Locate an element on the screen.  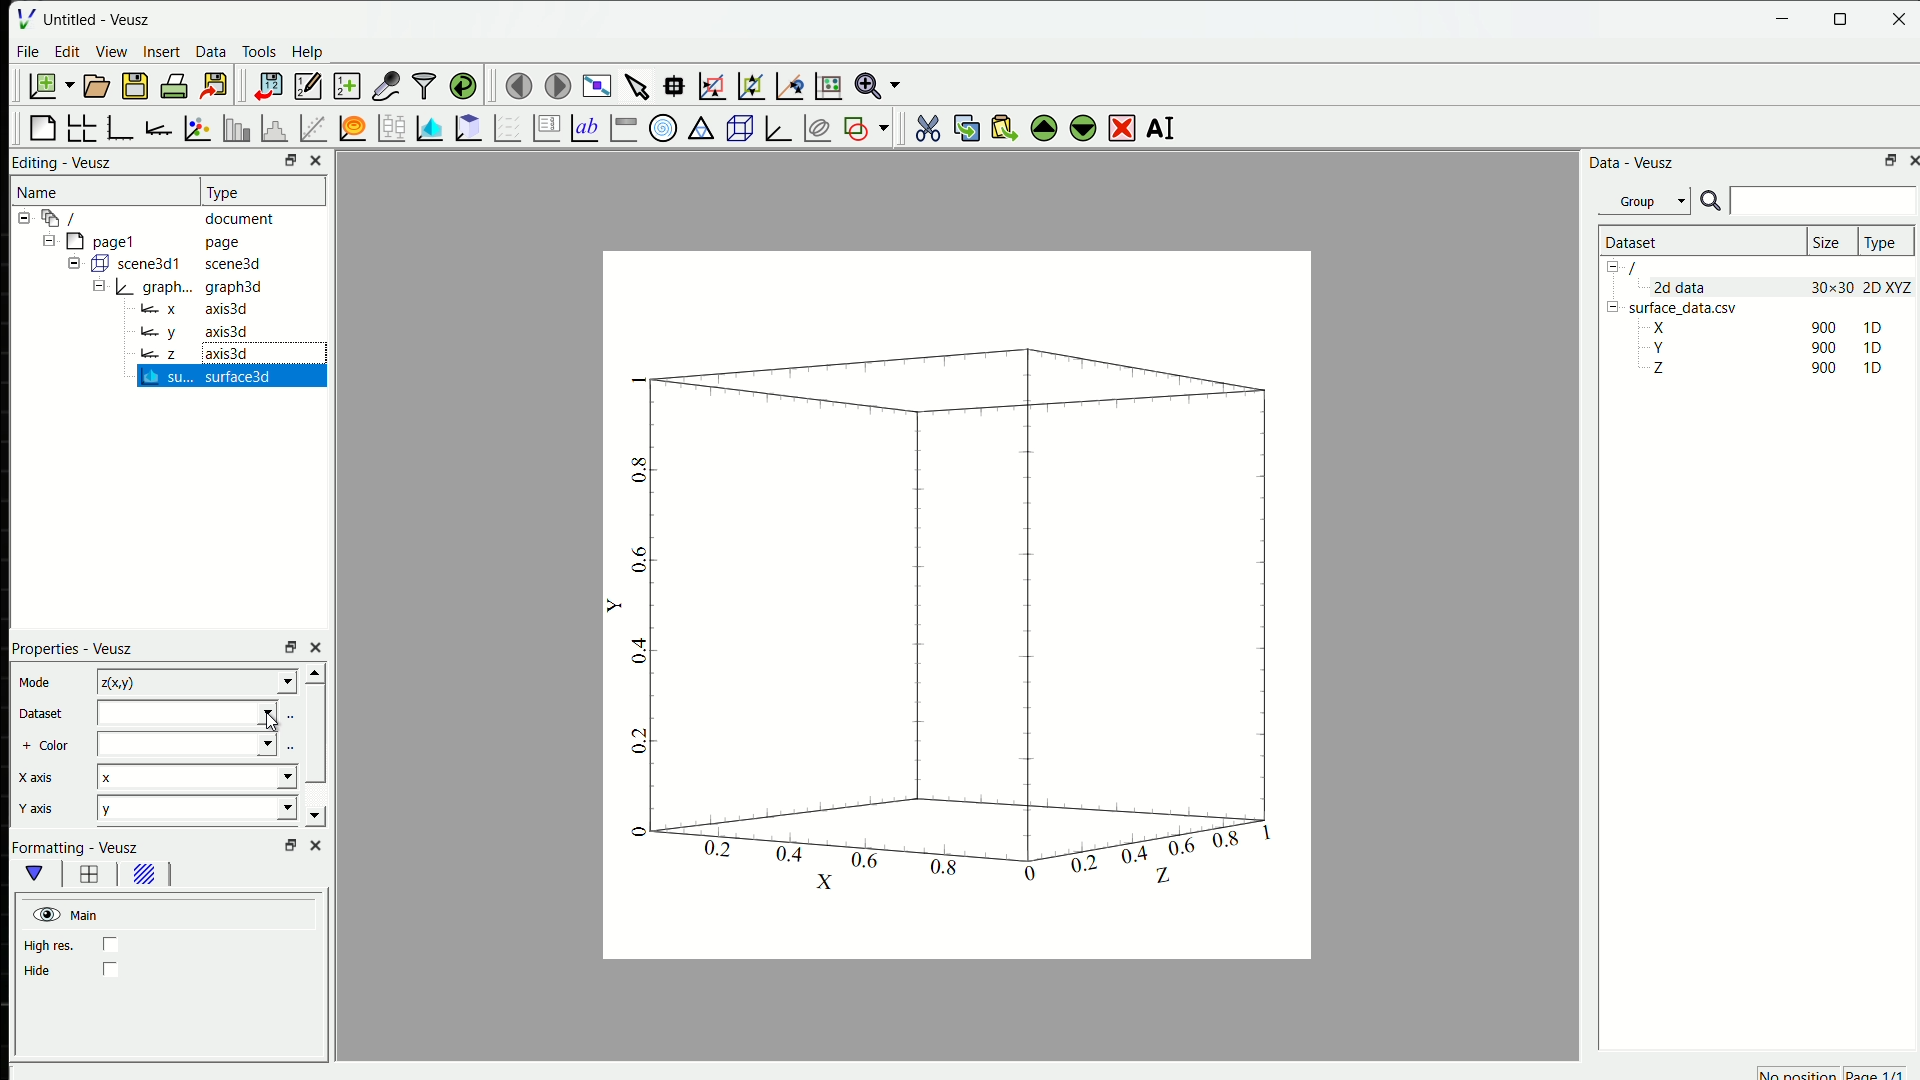
copy the selected widget is located at coordinates (968, 128).